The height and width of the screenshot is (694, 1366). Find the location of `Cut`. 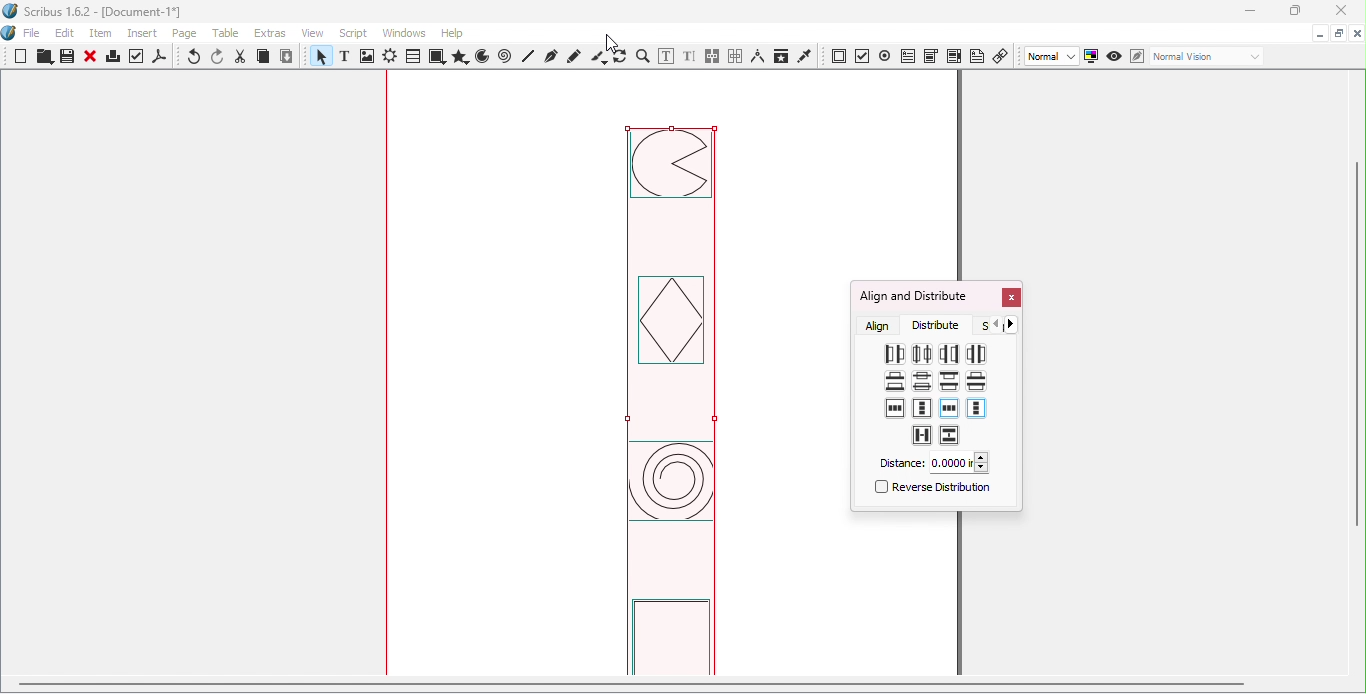

Cut is located at coordinates (241, 57).